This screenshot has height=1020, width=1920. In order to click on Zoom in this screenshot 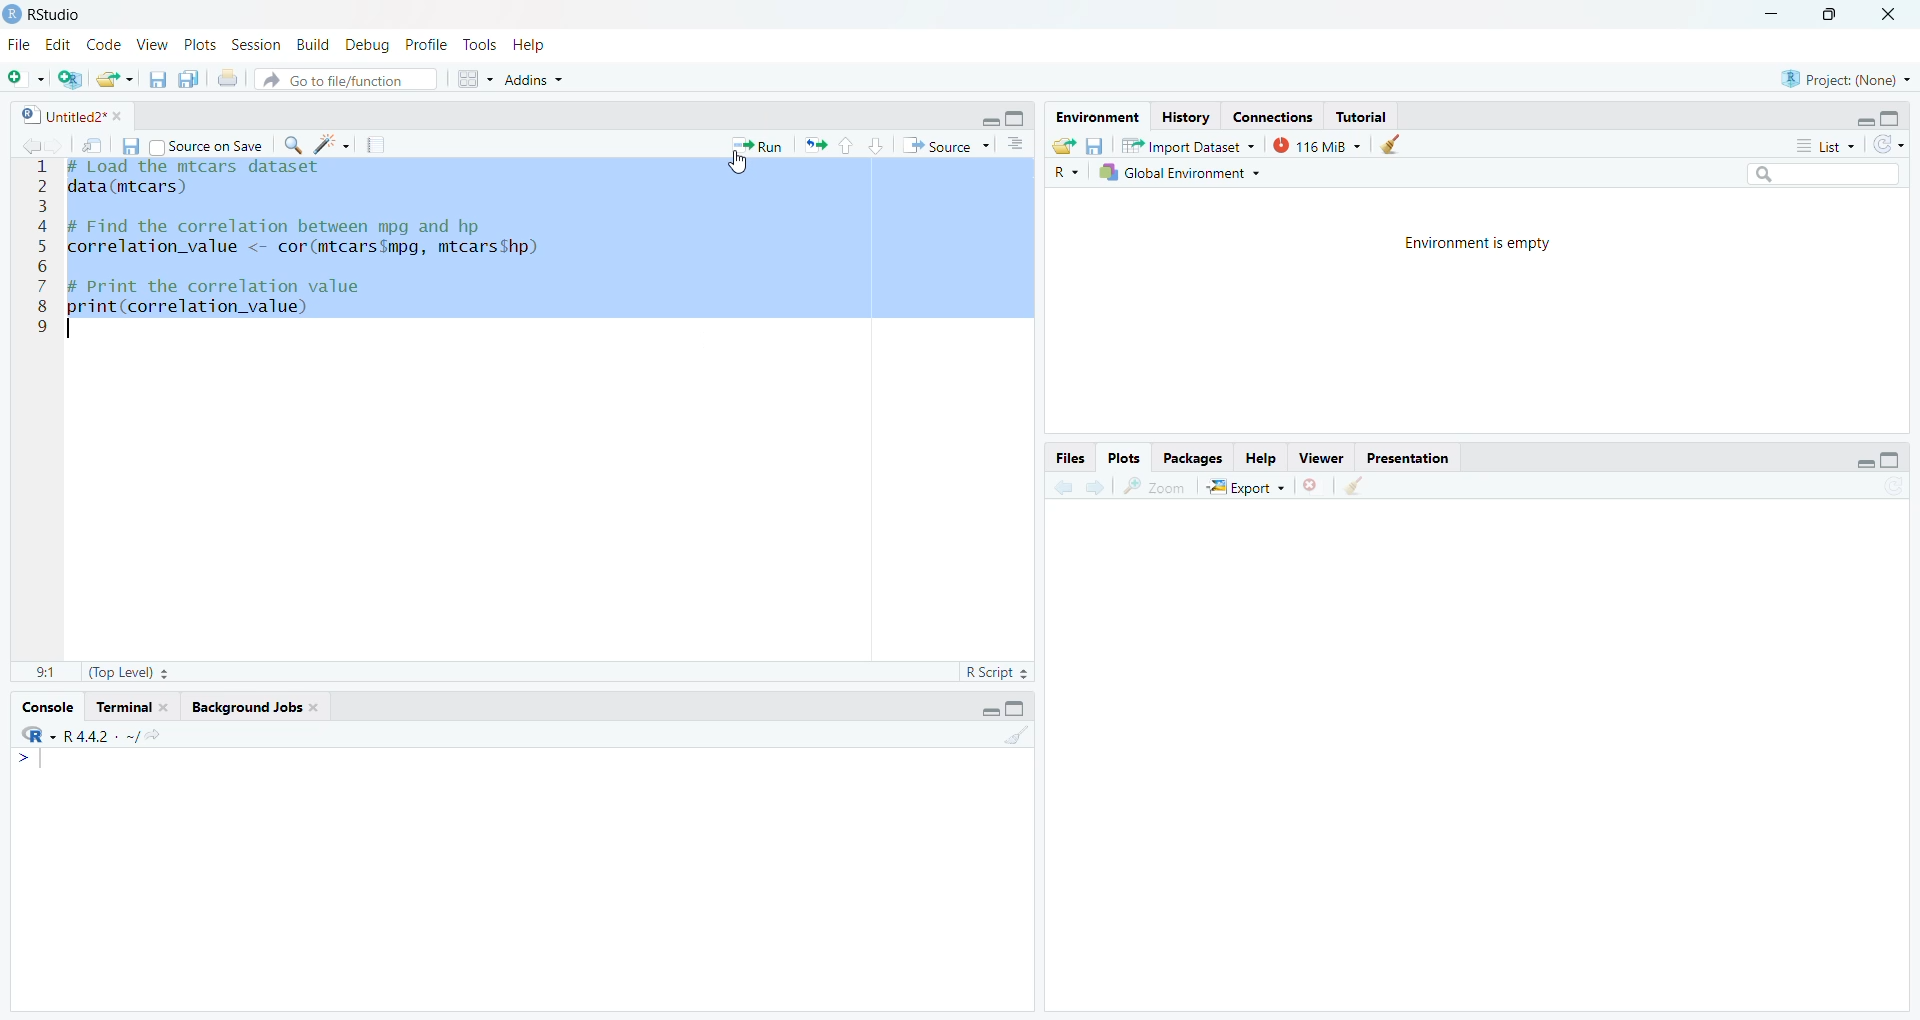, I will do `click(1155, 486)`.